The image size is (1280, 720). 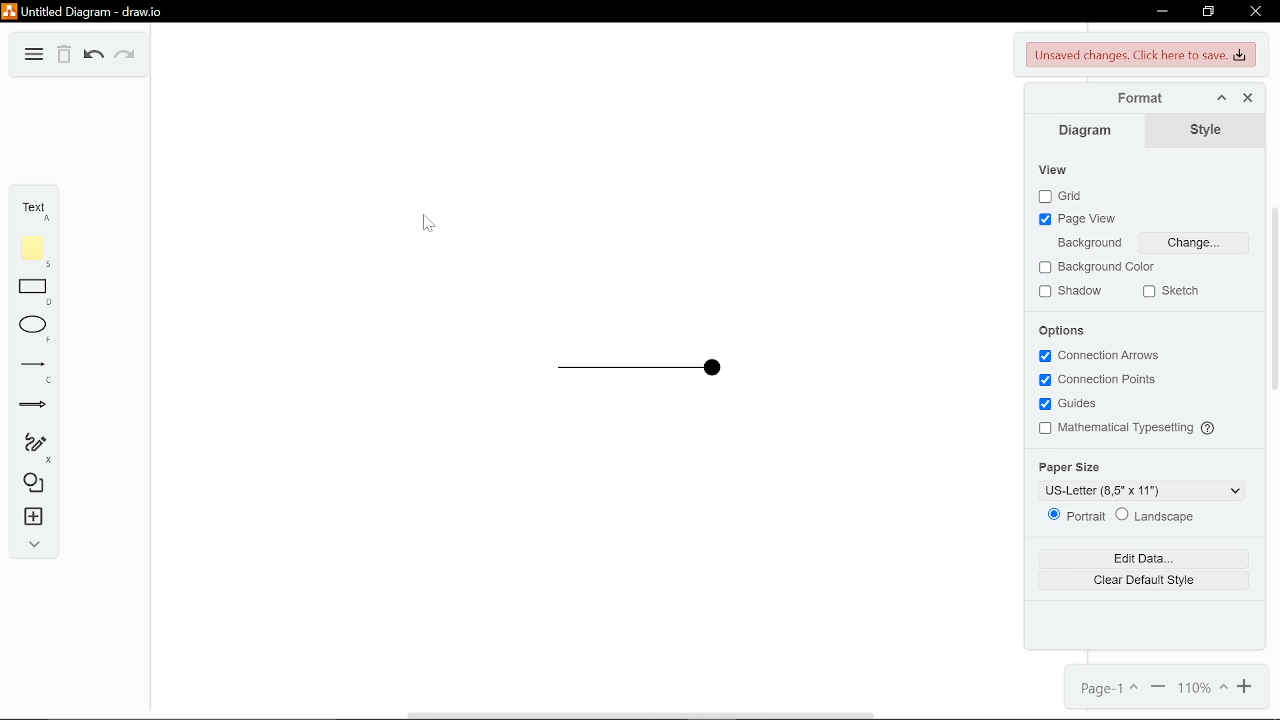 I want to click on Shadow, so click(x=1070, y=292).